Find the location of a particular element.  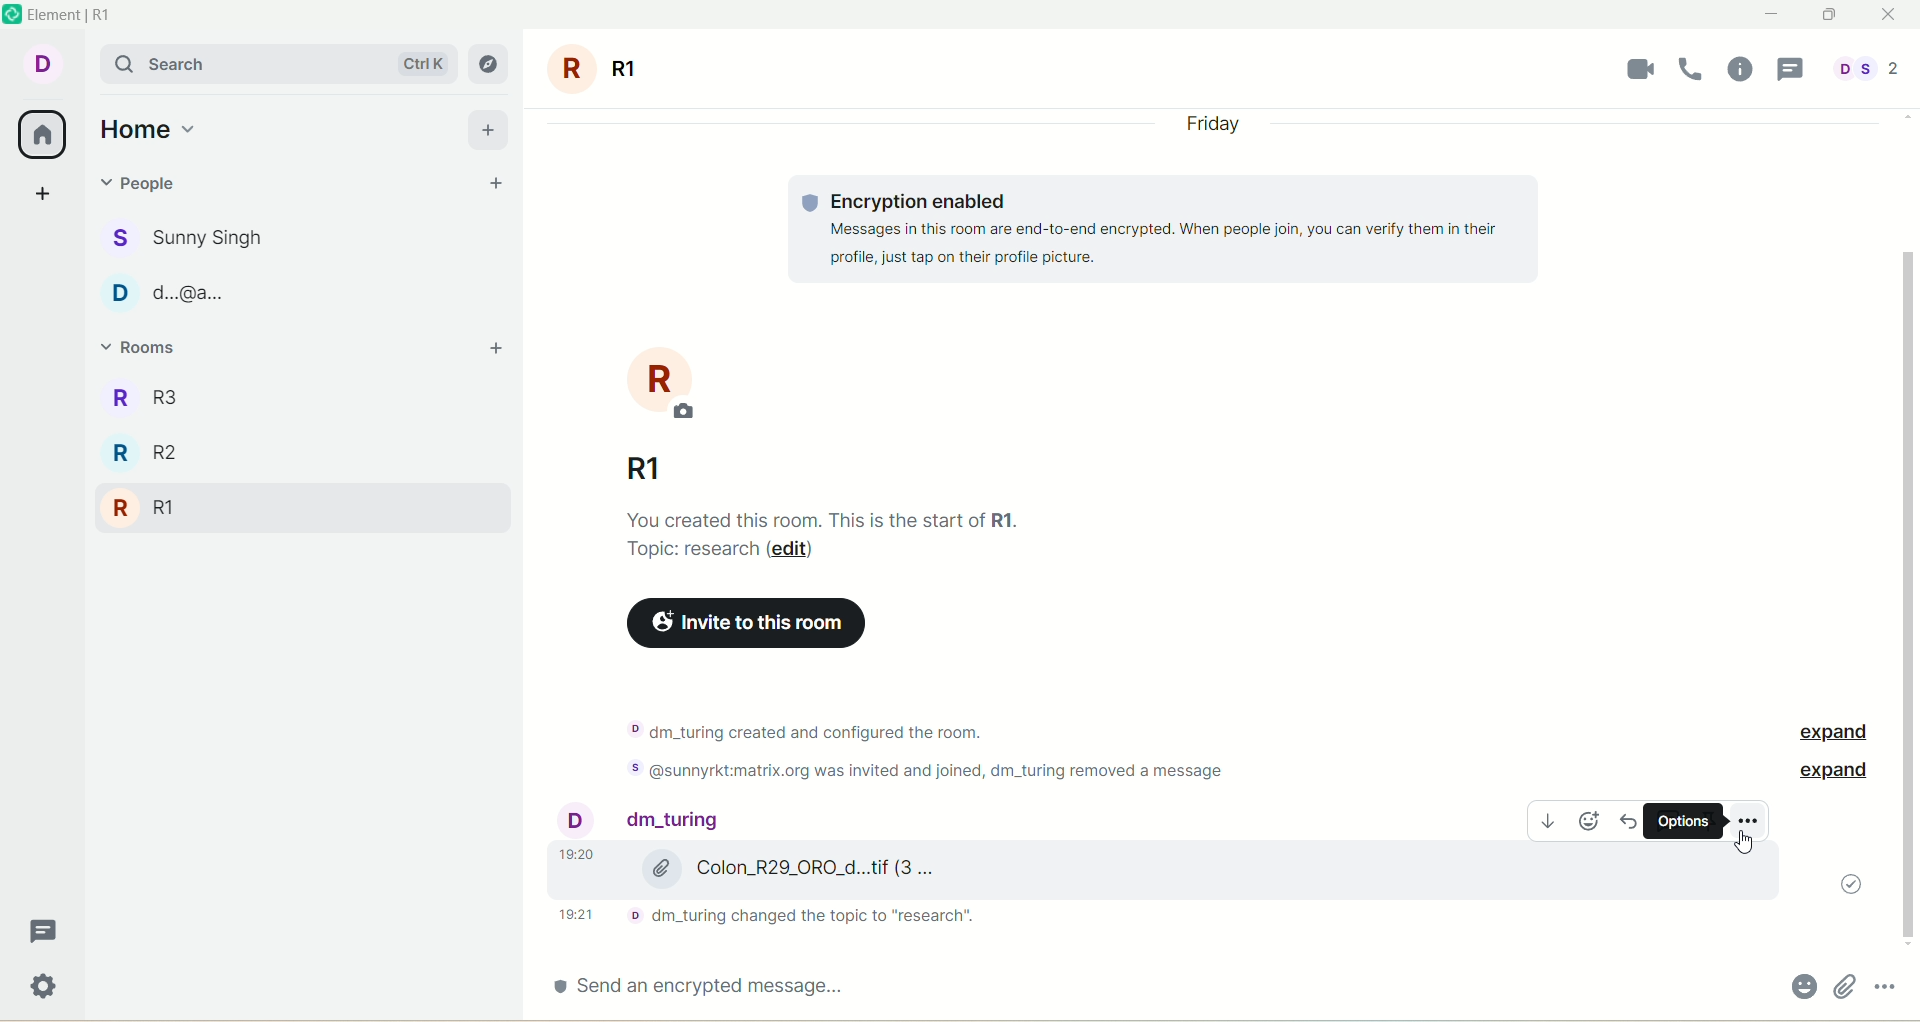

people is located at coordinates (1865, 72).